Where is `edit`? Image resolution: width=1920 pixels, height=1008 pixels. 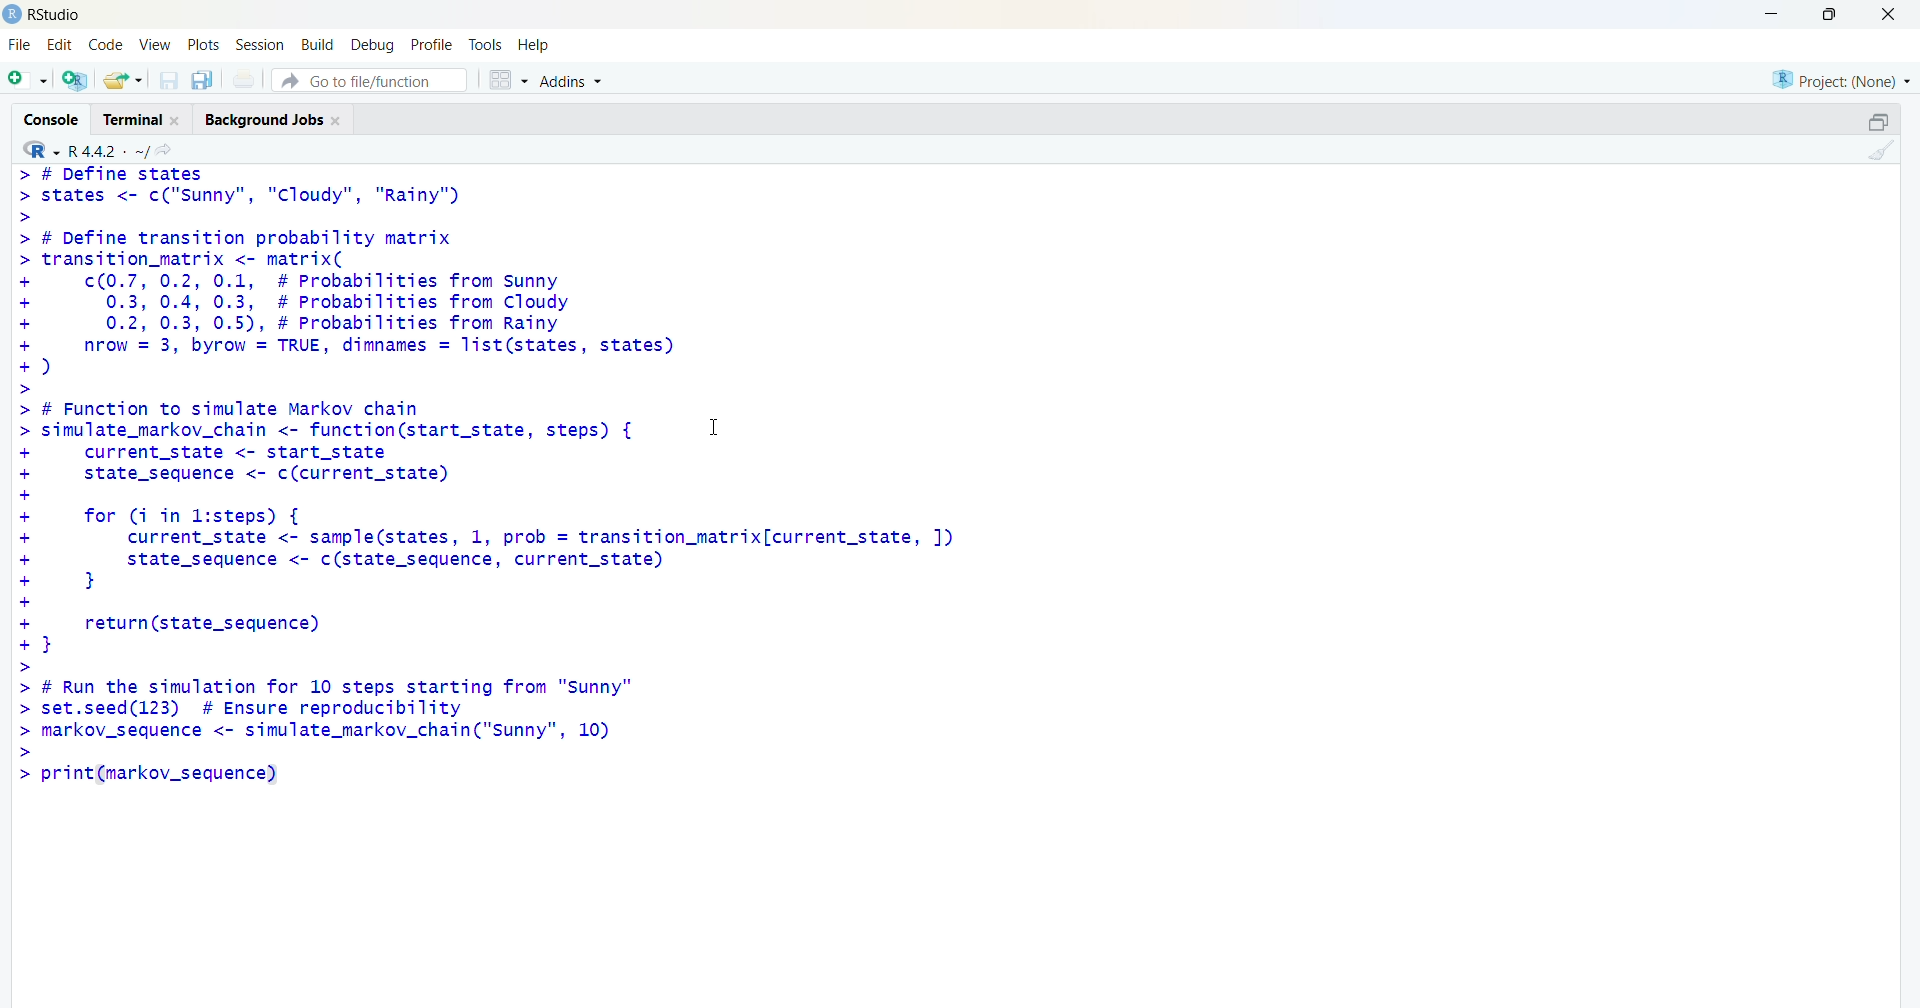
edit is located at coordinates (61, 42).